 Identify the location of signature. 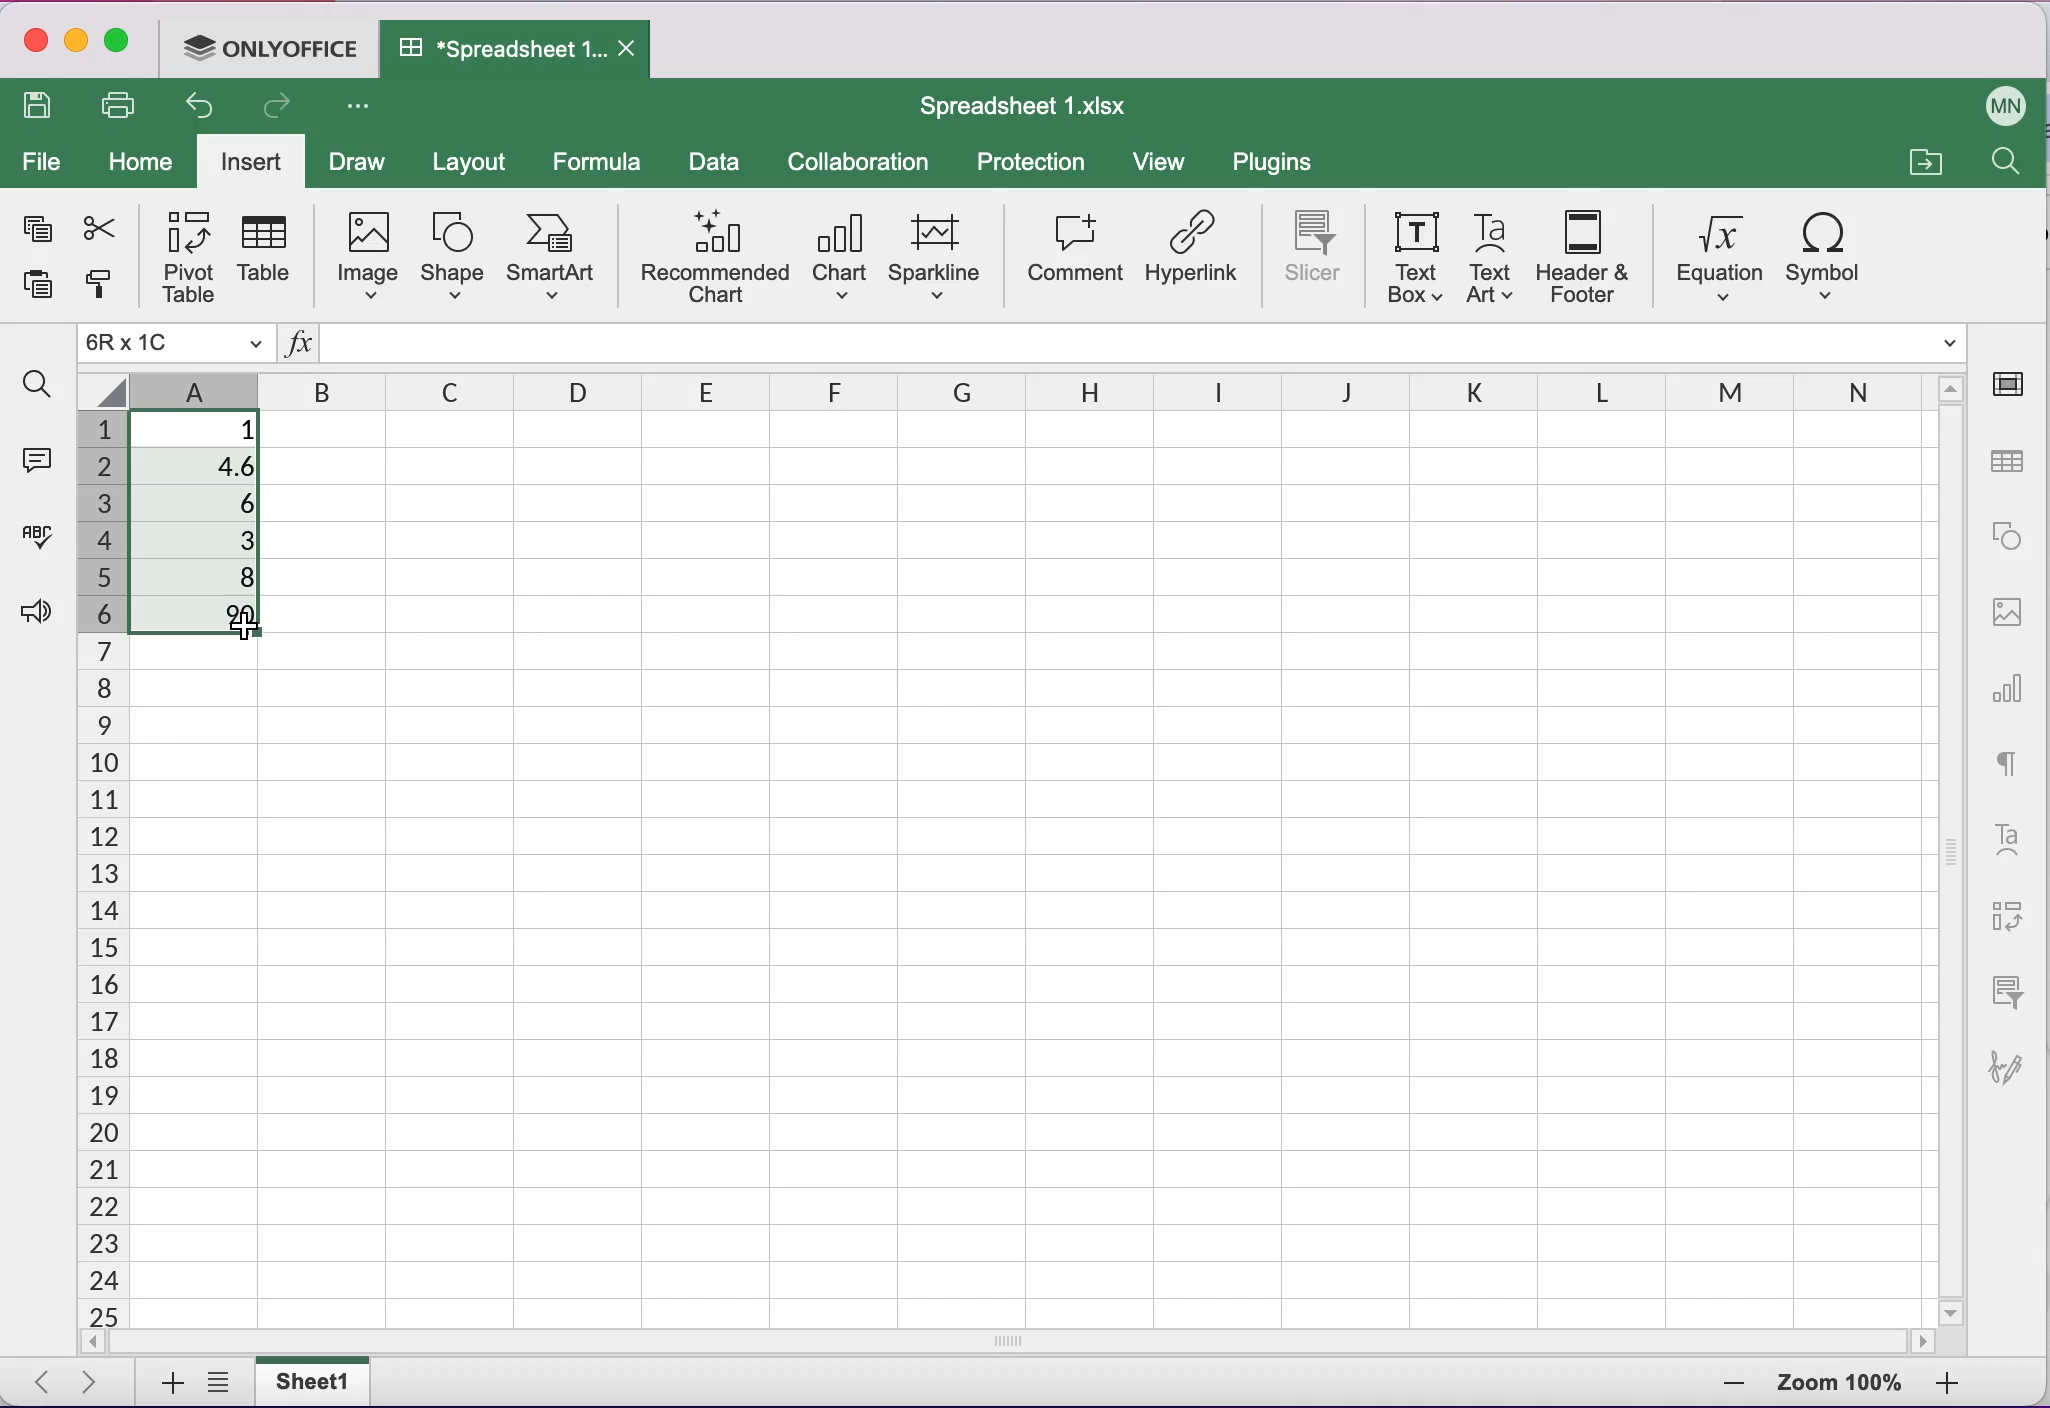
(2009, 1071).